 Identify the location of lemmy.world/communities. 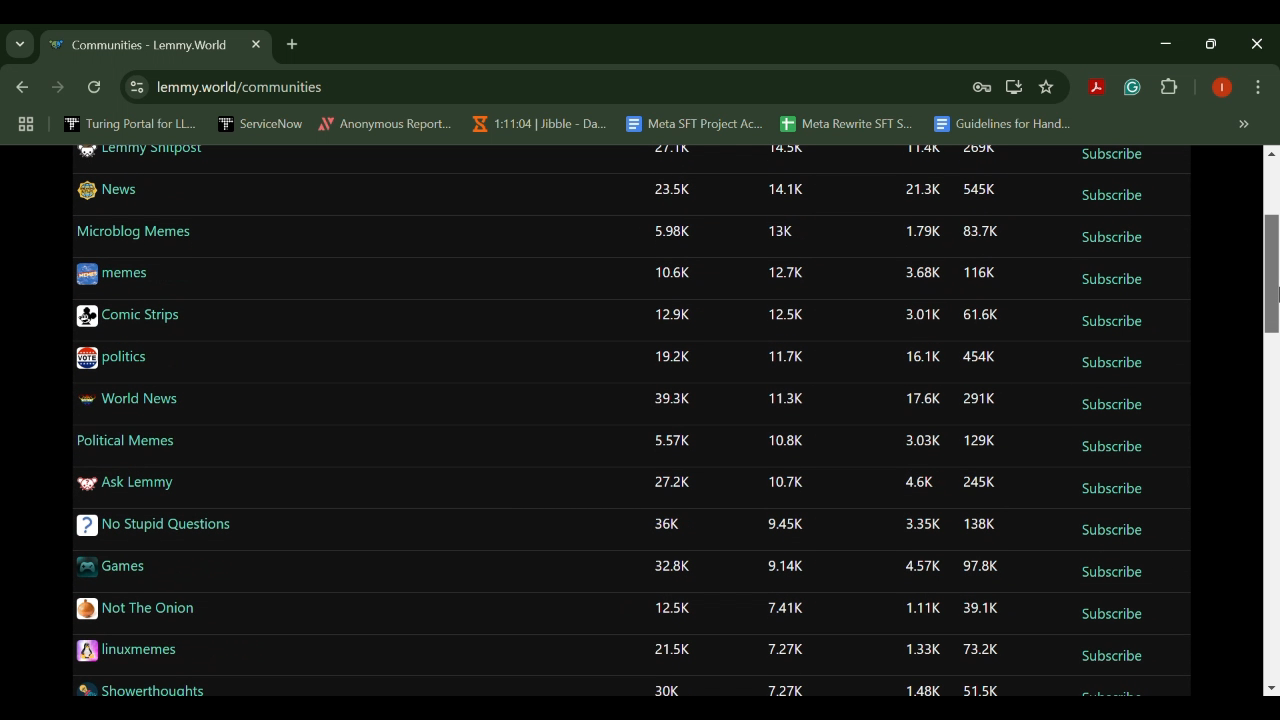
(242, 86).